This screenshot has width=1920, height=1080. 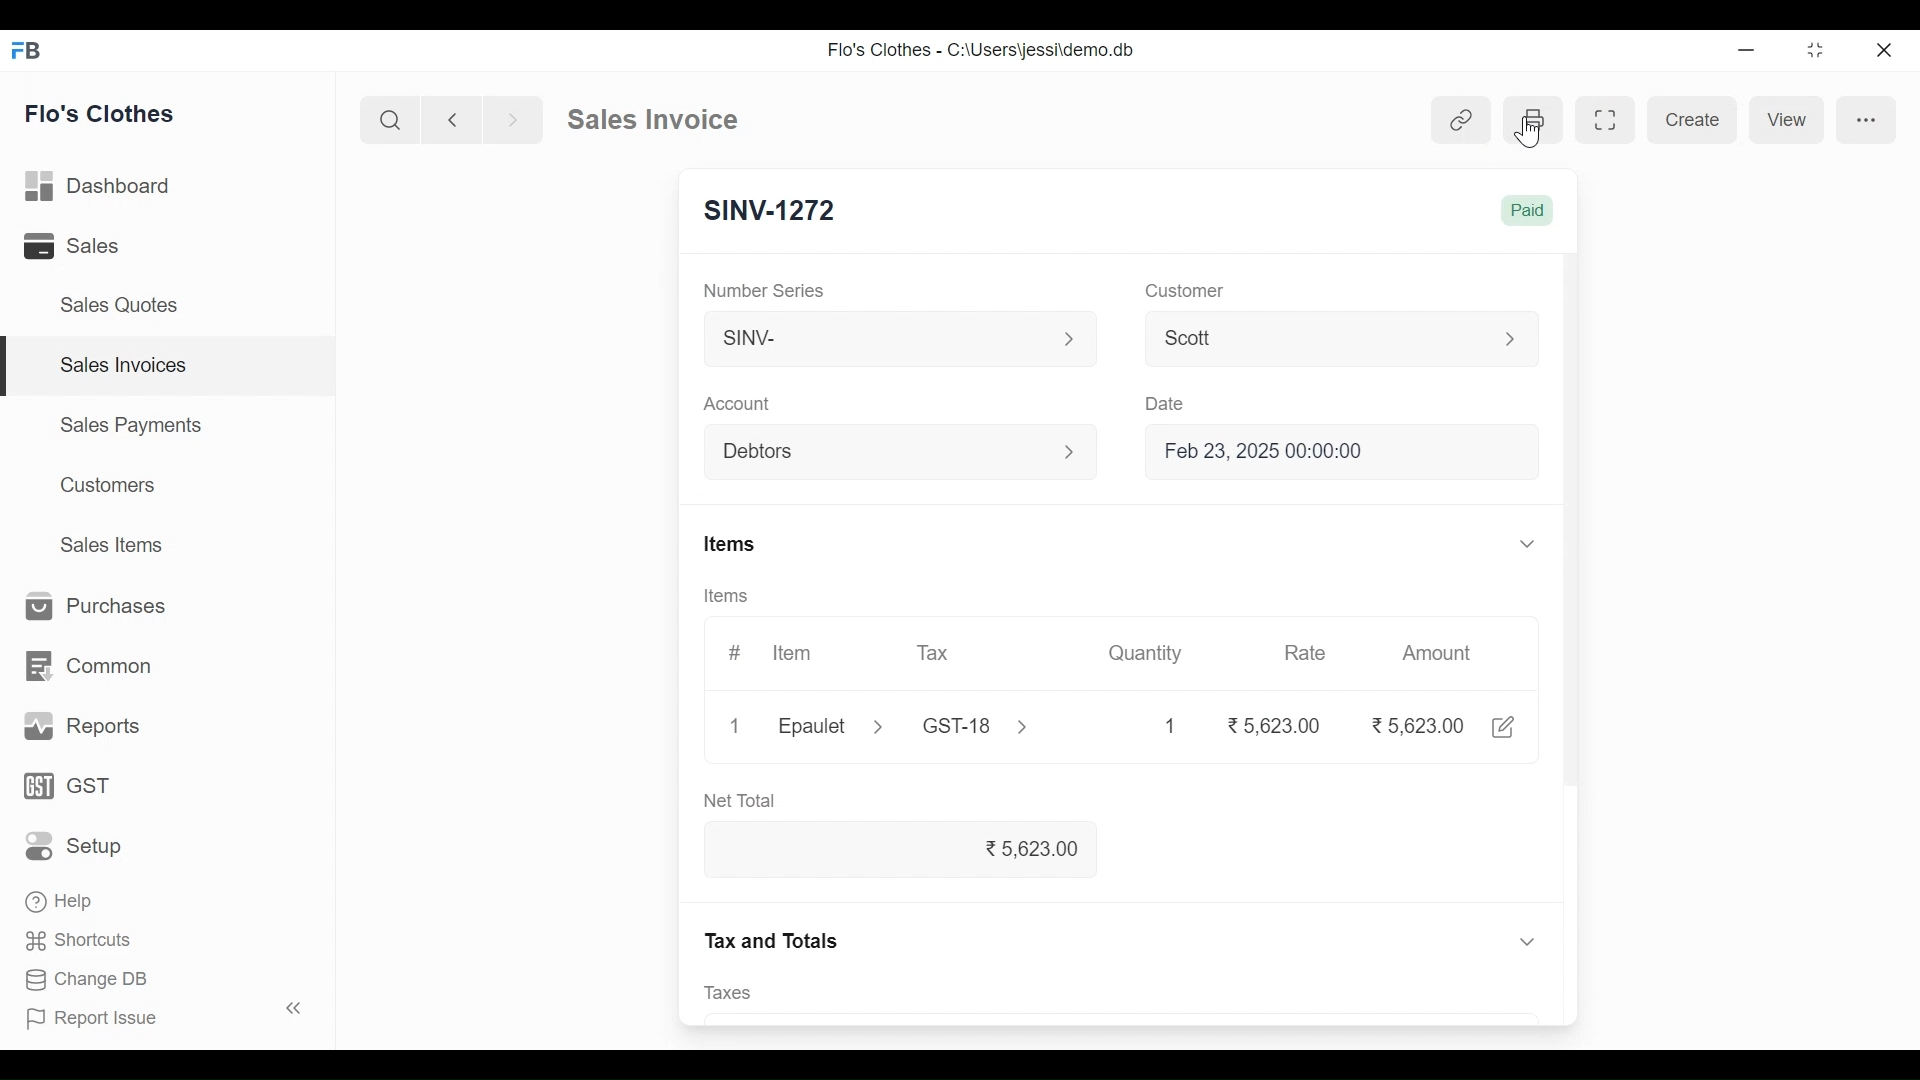 I want to click on Epaulet > GST-18 >, so click(x=902, y=727).